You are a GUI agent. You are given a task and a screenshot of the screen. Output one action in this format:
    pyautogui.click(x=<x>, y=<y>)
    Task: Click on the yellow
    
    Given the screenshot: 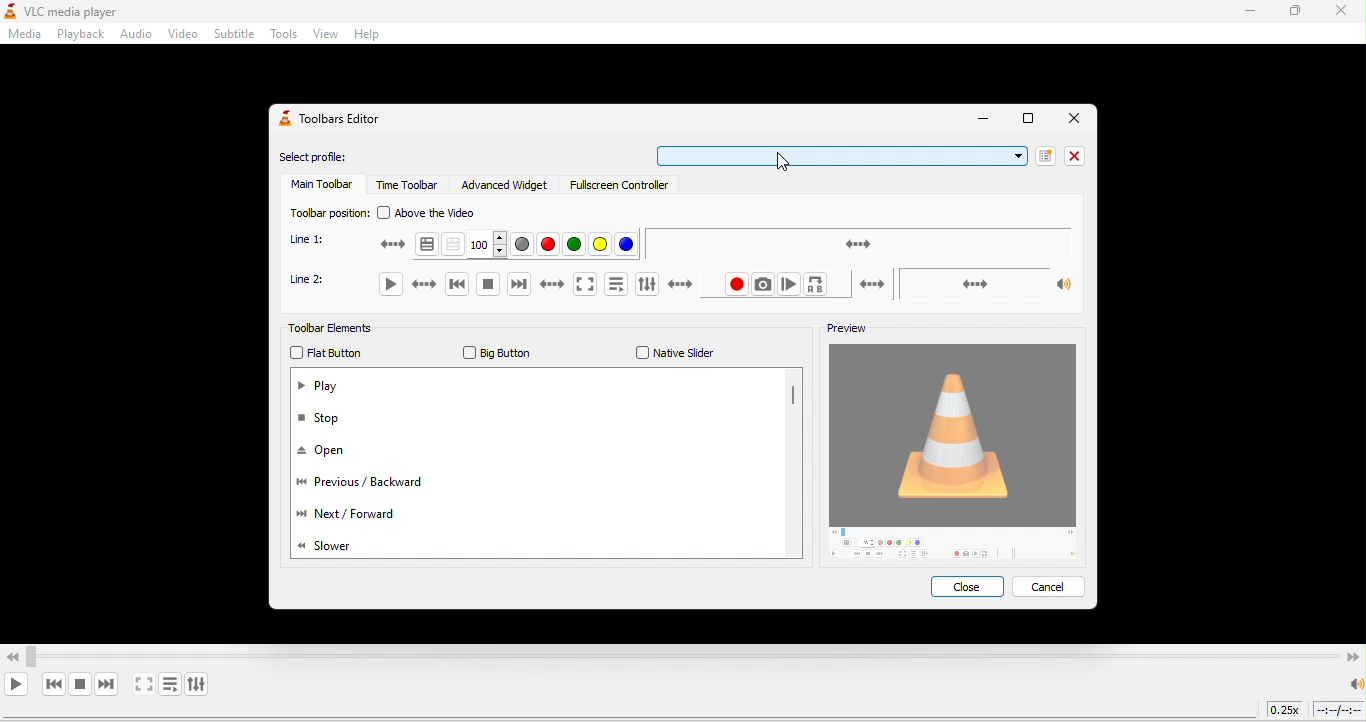 What is the action you would take?
    pyautogui.click(x=600, y=245)
    